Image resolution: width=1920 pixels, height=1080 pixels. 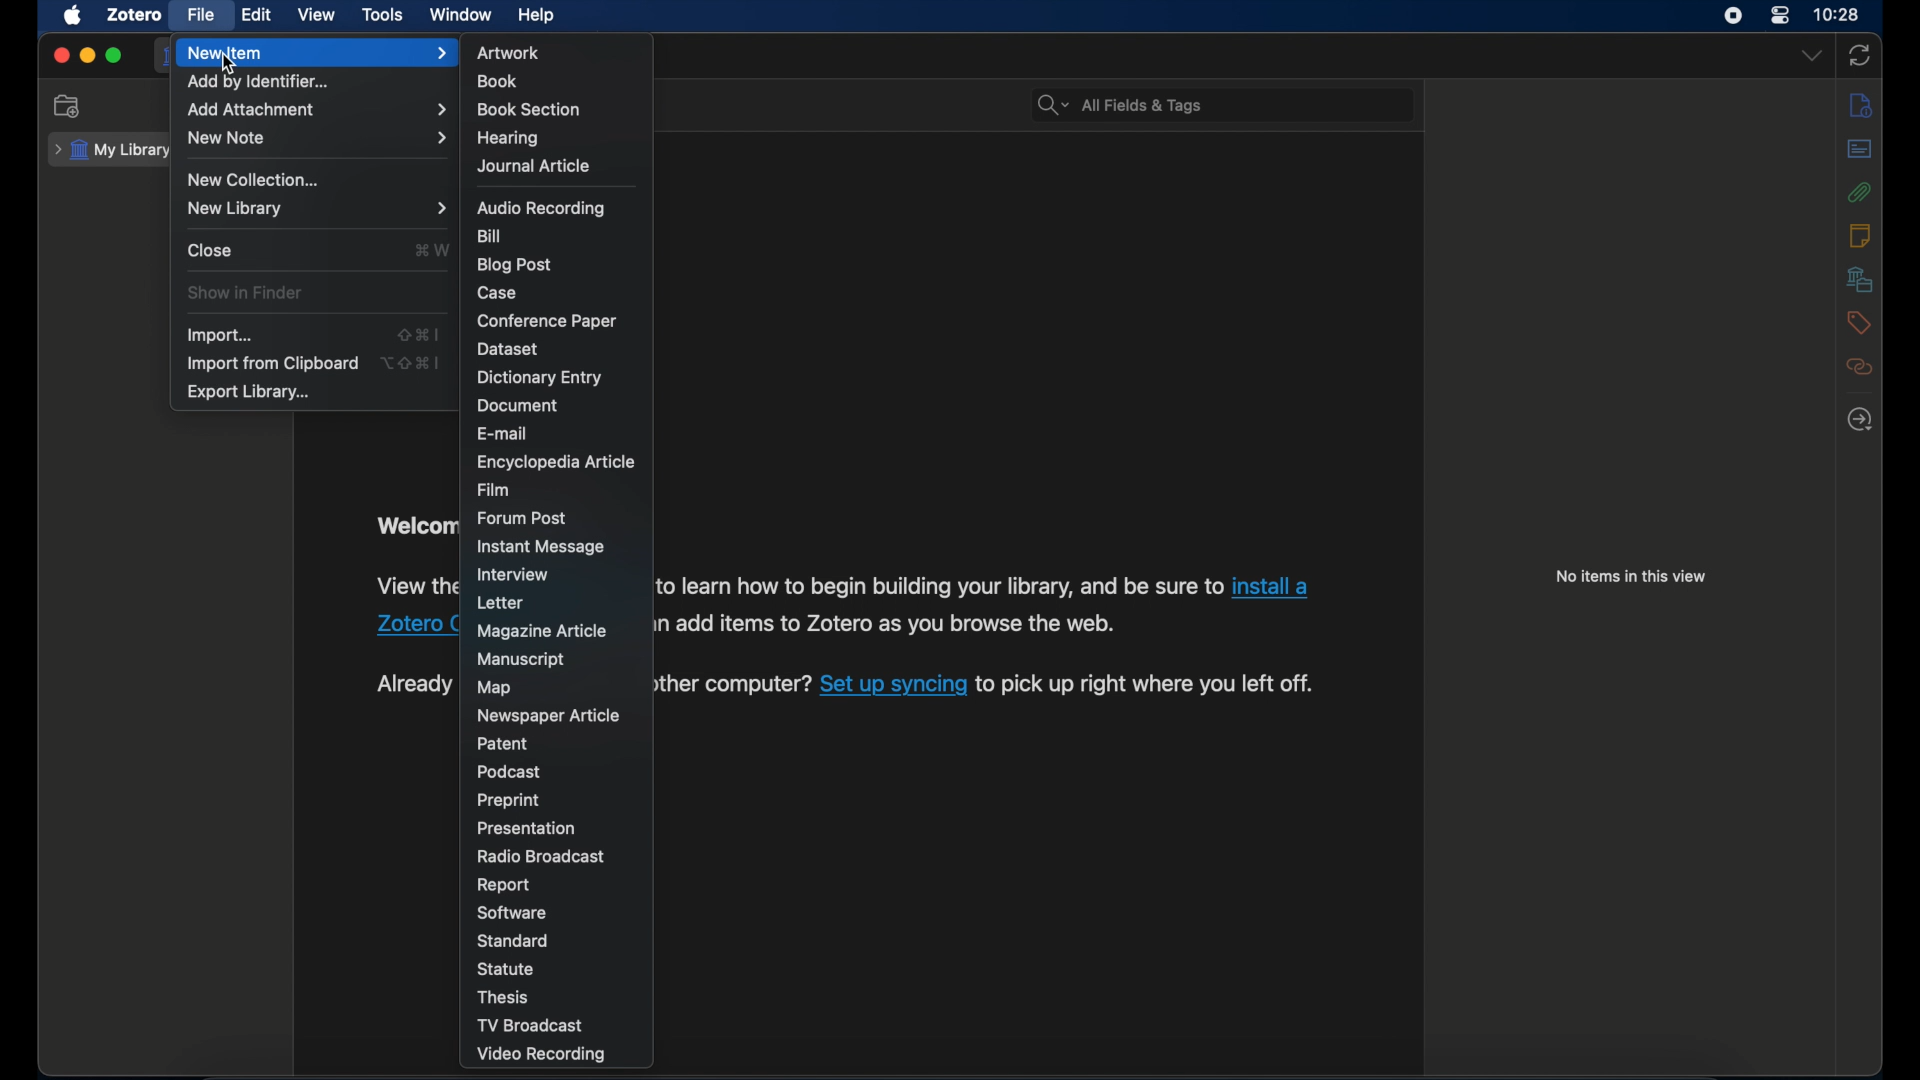 What do you see at coordinates (508, 771) in the screenshot?
I see `podcast` at bounding box center [508, 771].